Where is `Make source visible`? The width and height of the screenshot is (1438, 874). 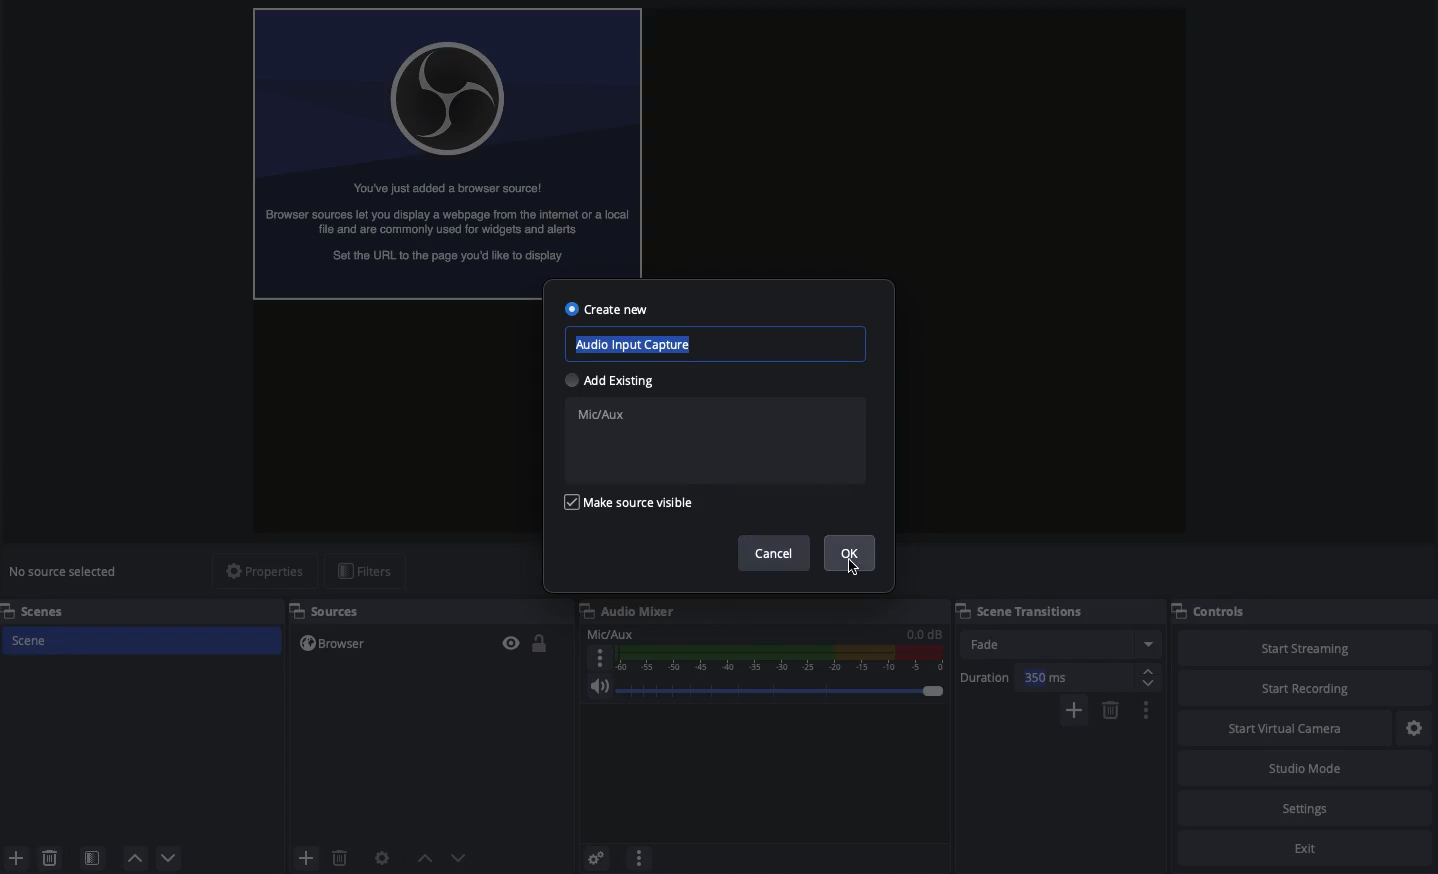 Make source visible is located at coordinates (628, 501).